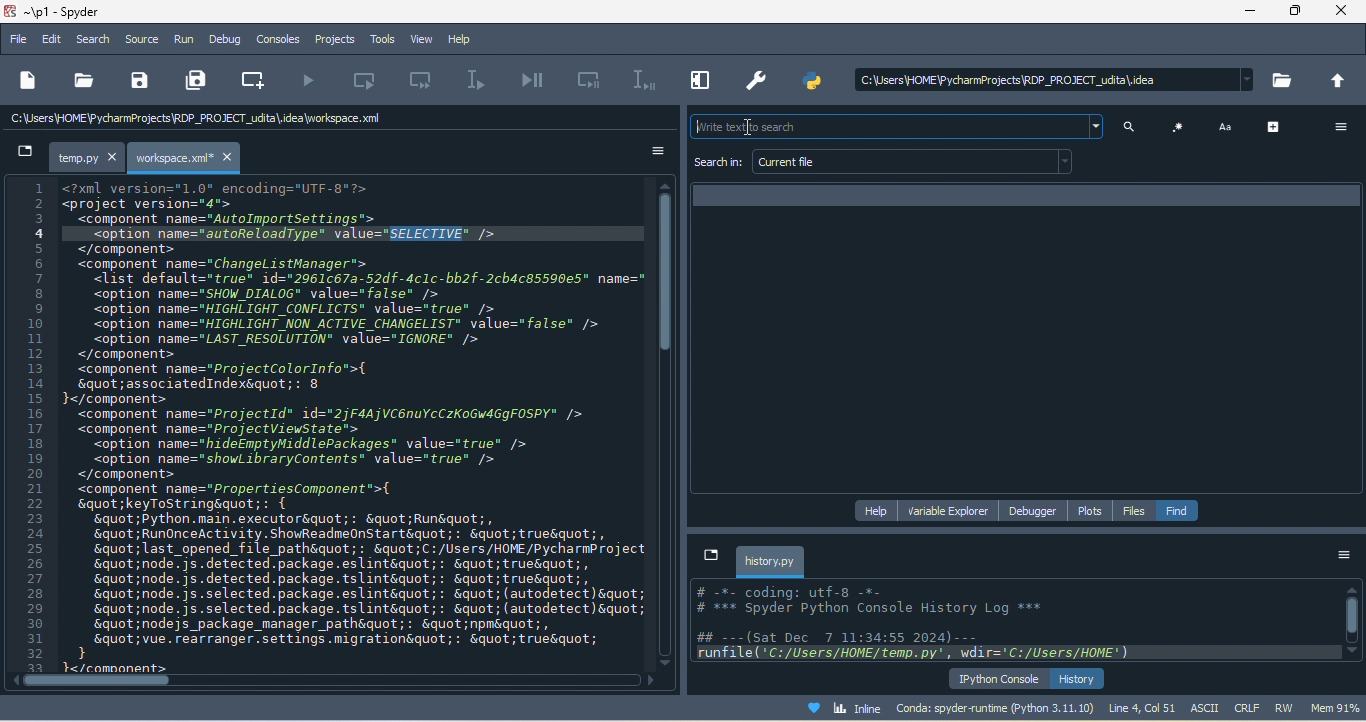  Describe the element at coordinates (330, 425) in the screenshot. I see `editor panel code` at that location.